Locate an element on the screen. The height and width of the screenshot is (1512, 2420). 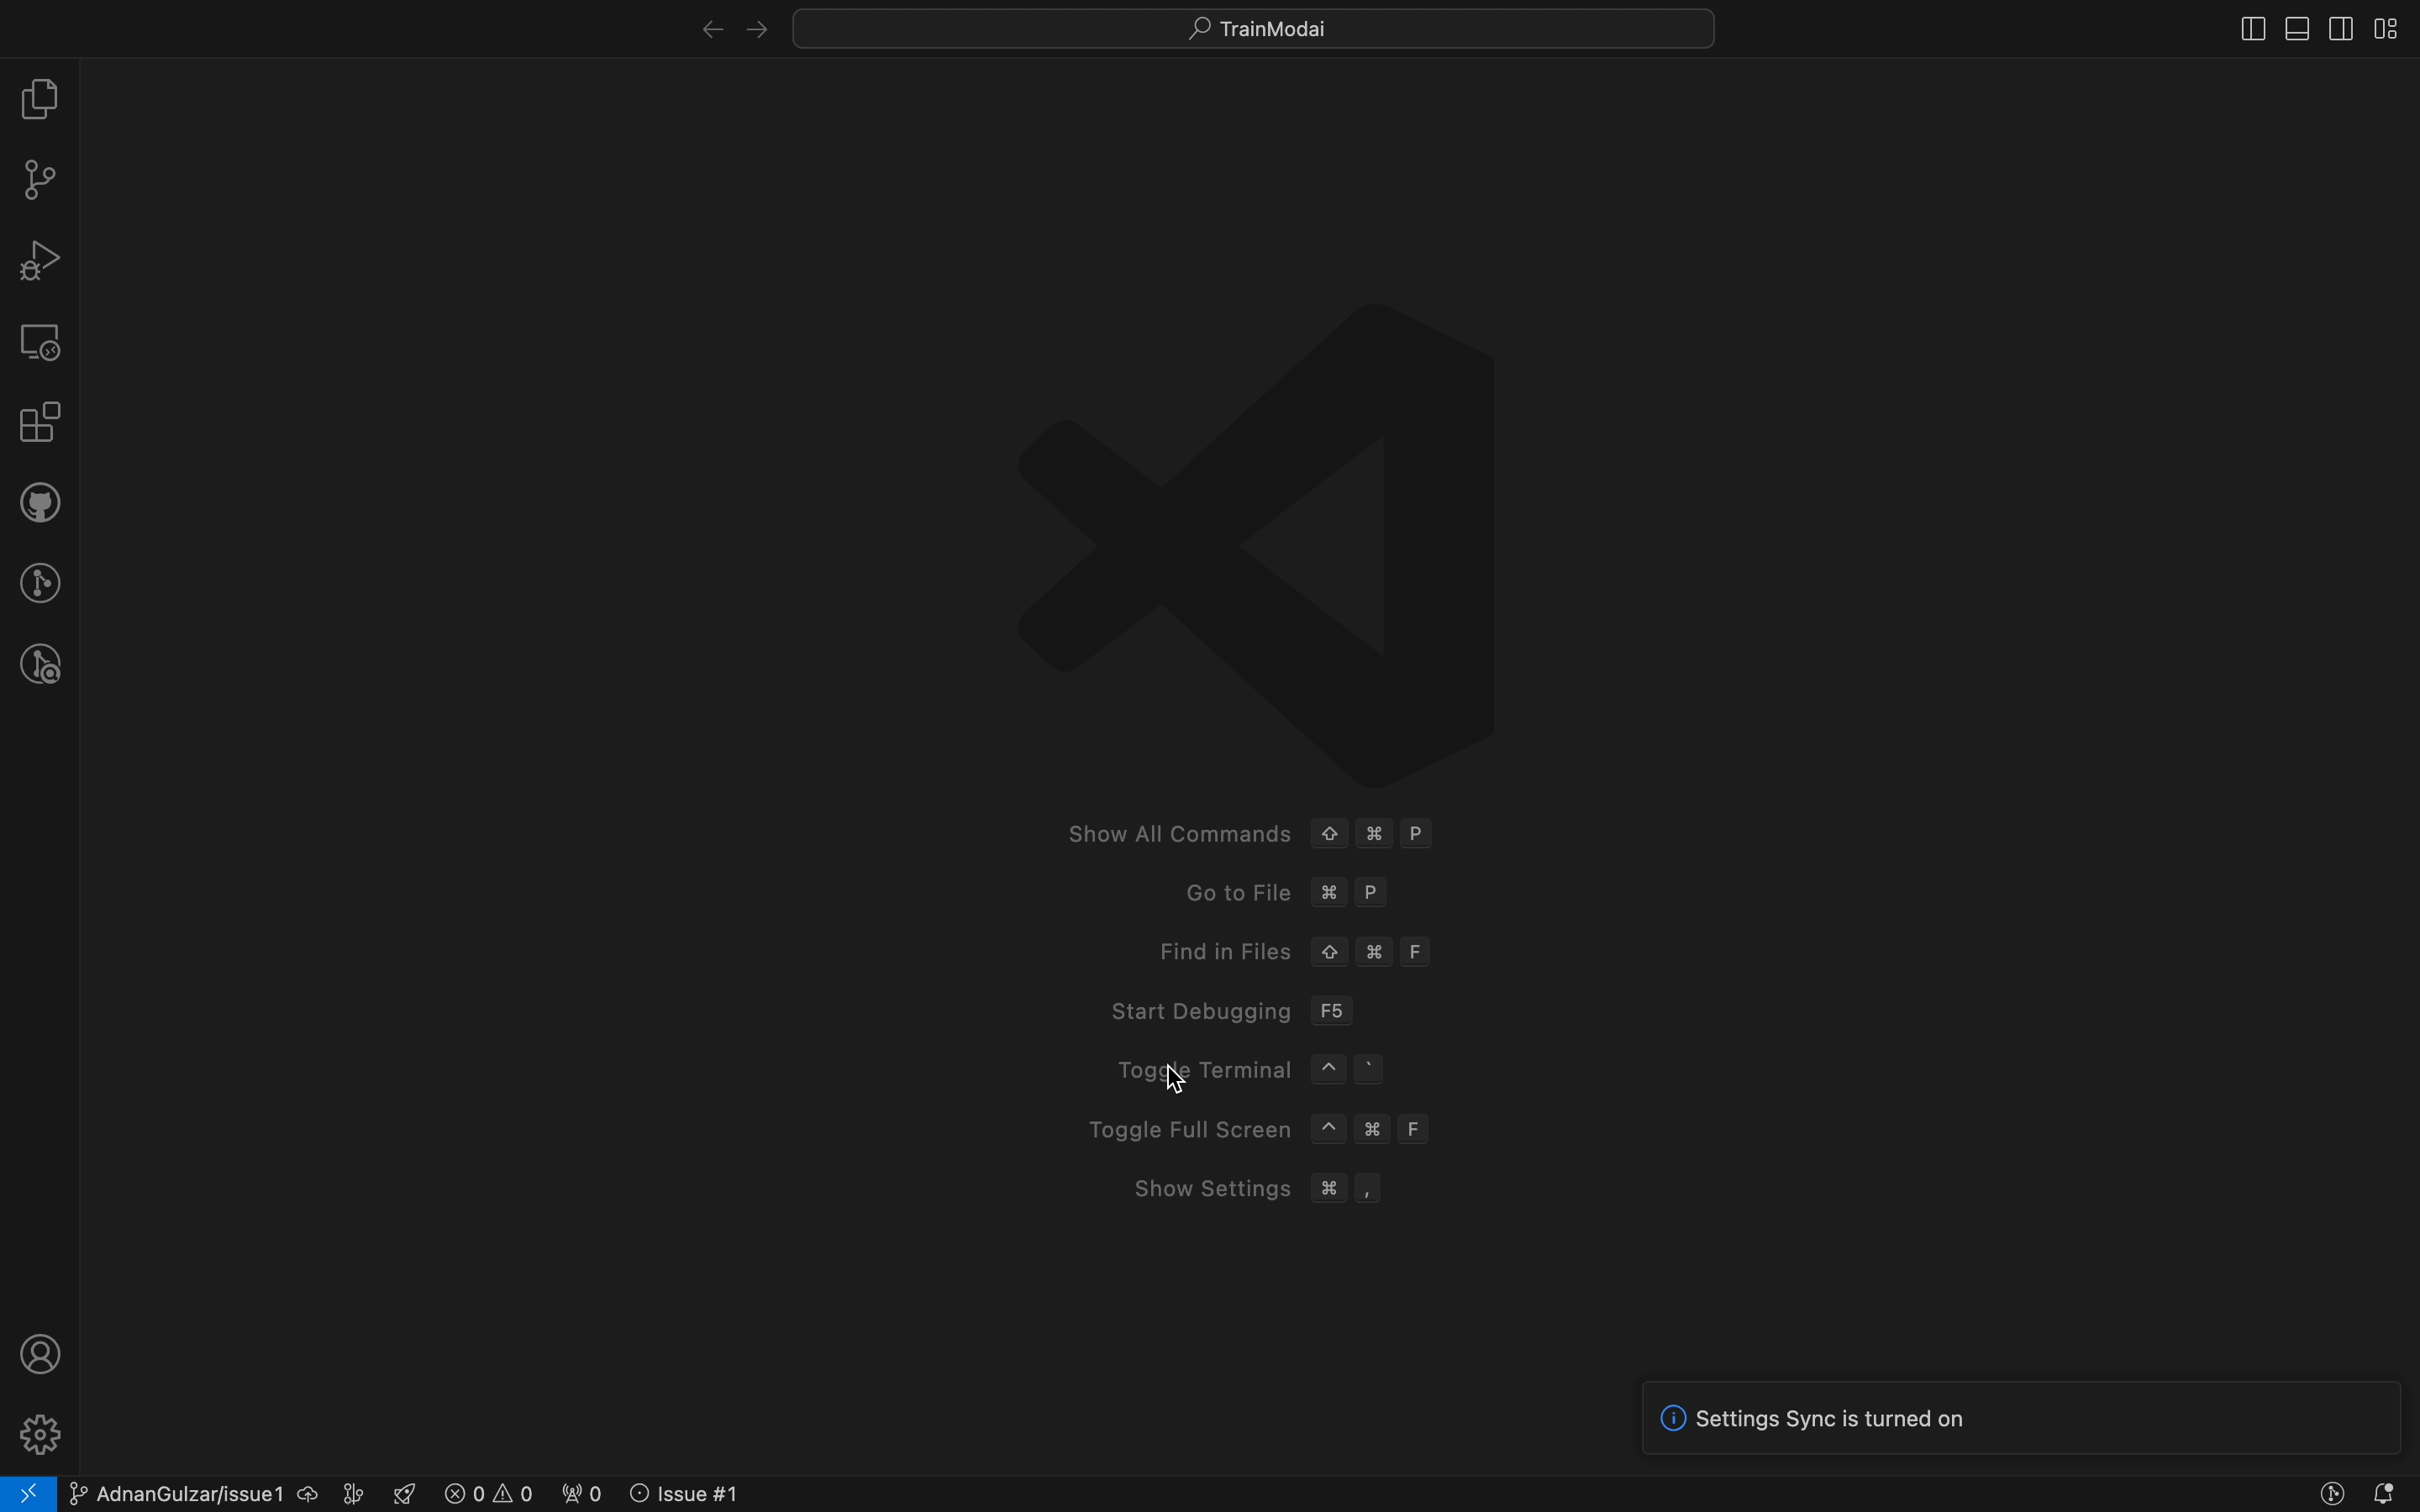
left arrow is located at coordinates (757, 23).